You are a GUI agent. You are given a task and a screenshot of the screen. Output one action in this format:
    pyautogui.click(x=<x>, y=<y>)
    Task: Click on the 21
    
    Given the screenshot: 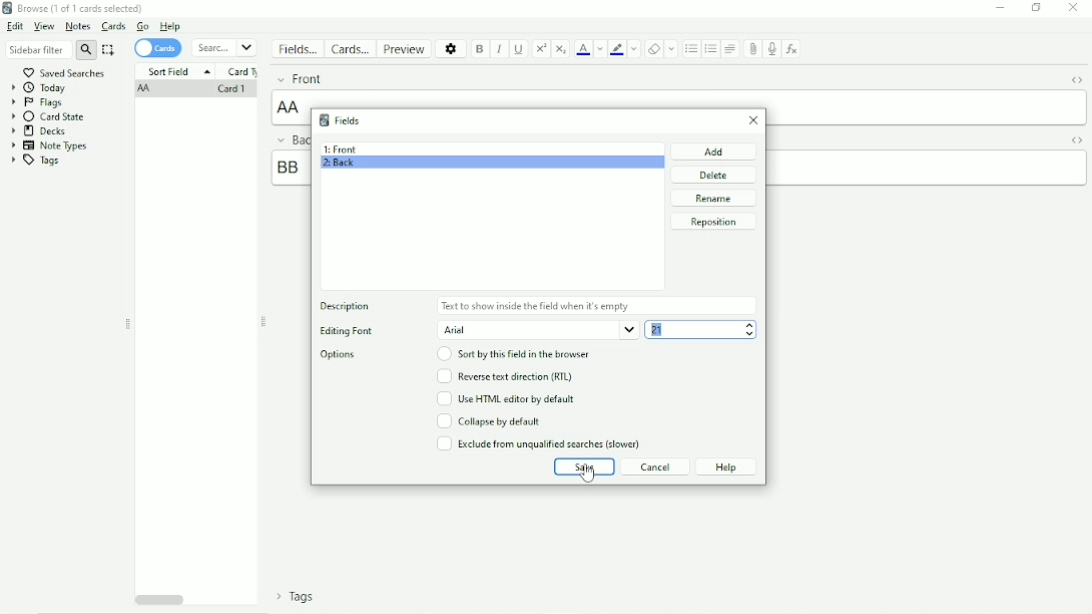 What is the action you would take?
    pyautogui.click(x=659, y=329)
    